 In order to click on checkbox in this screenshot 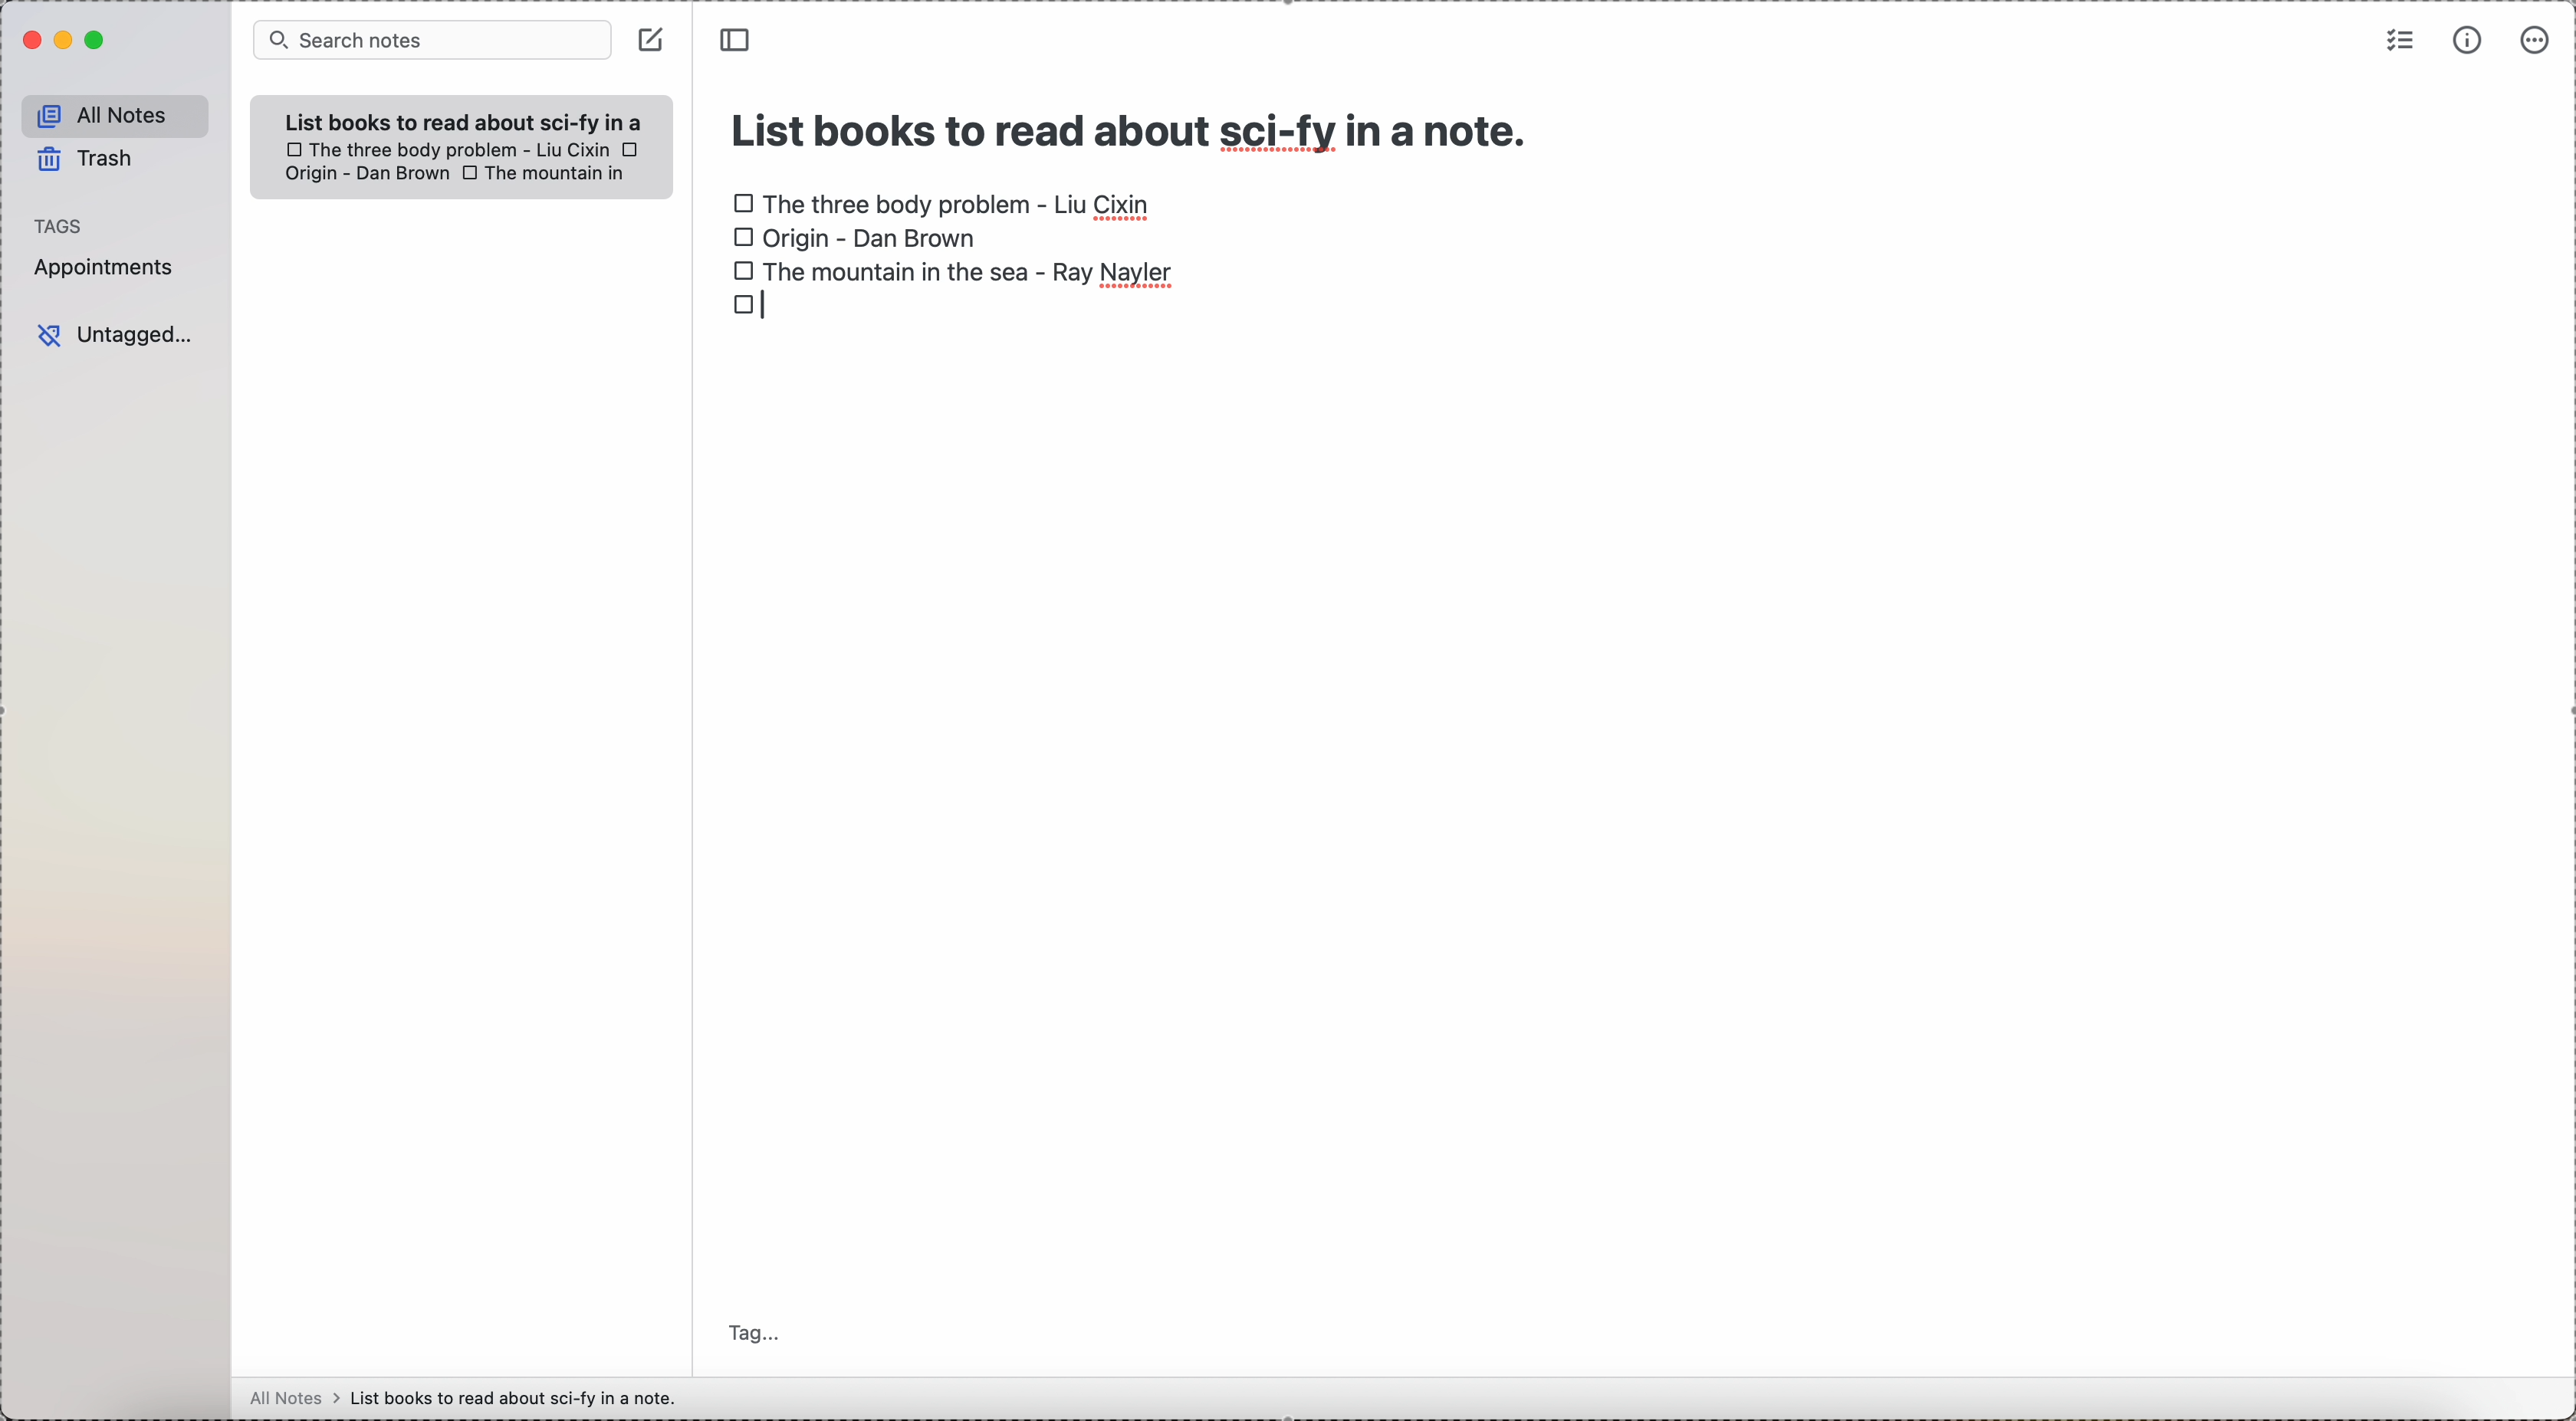, I will do `click(633, 148)`.